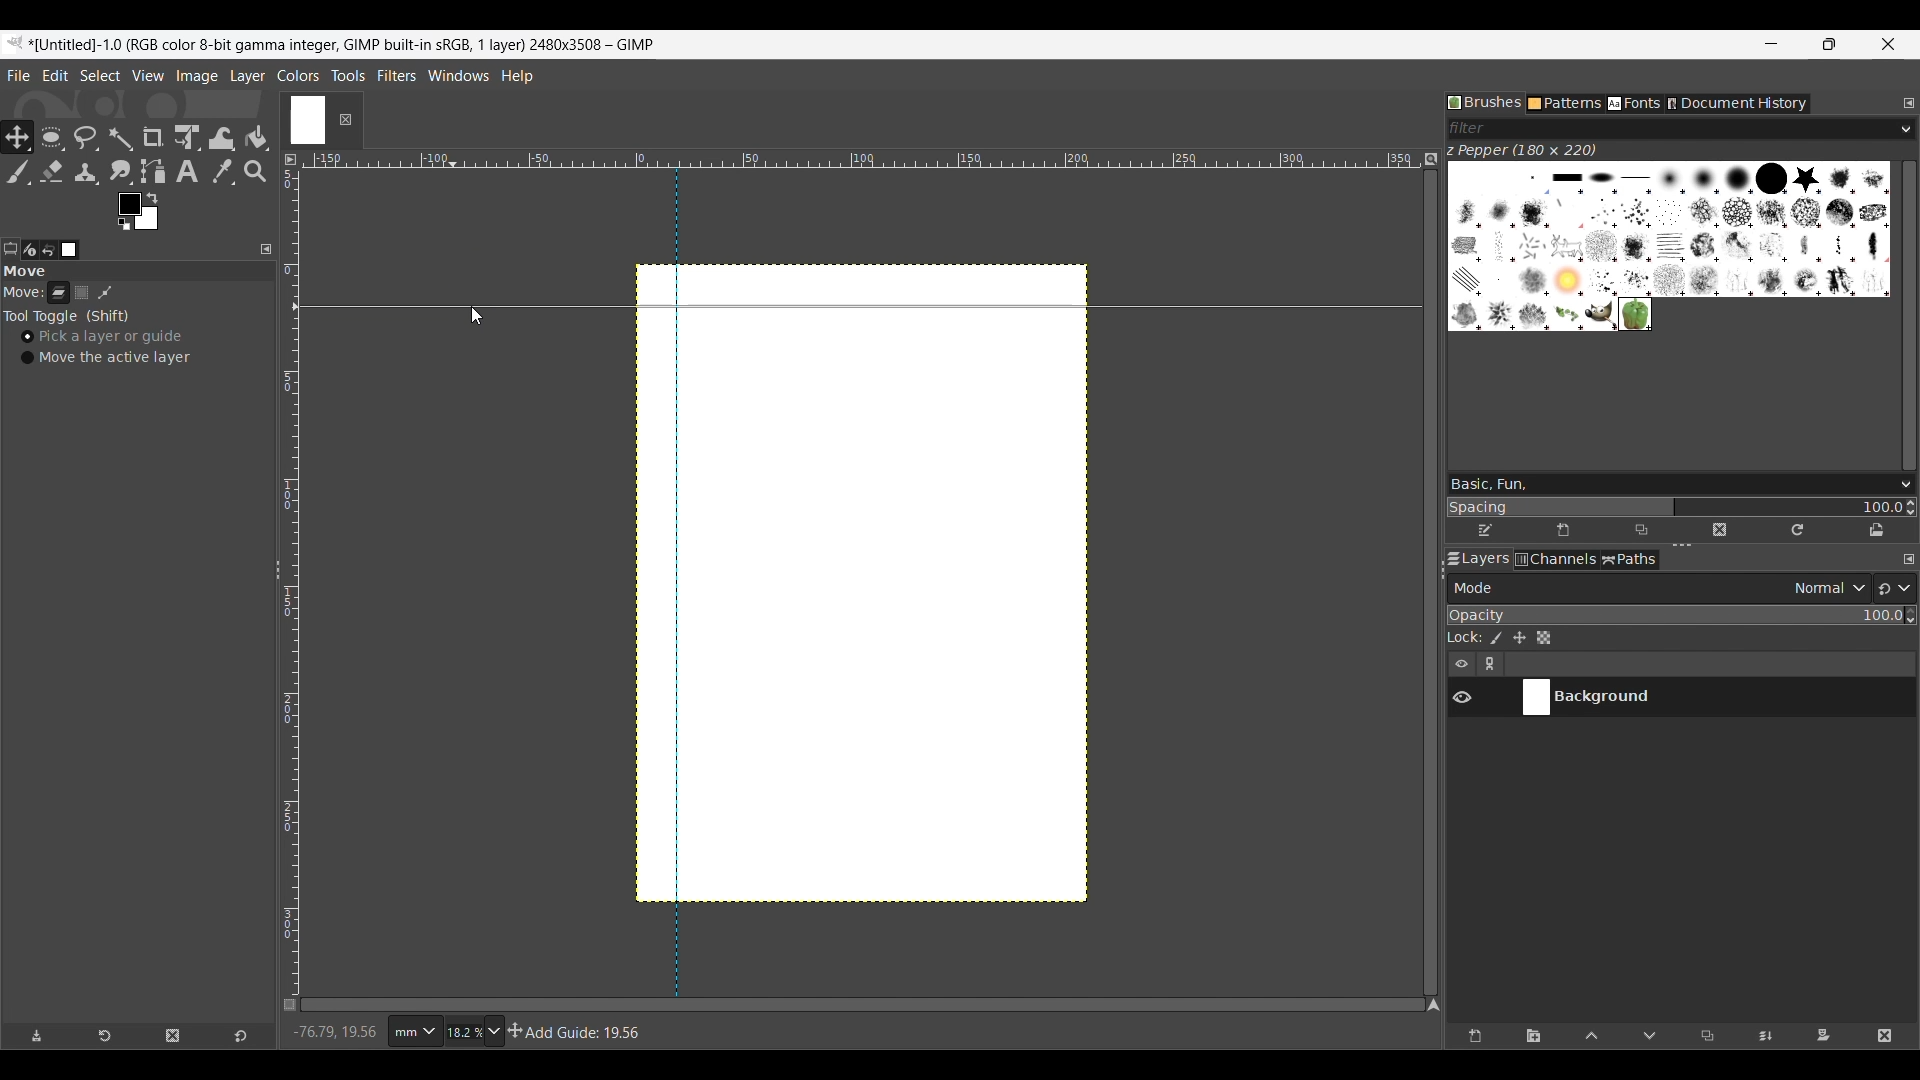 The width and height of the screenshot is (1920, 1080). I want to click on Delete tool preset, so click(173, 1036).